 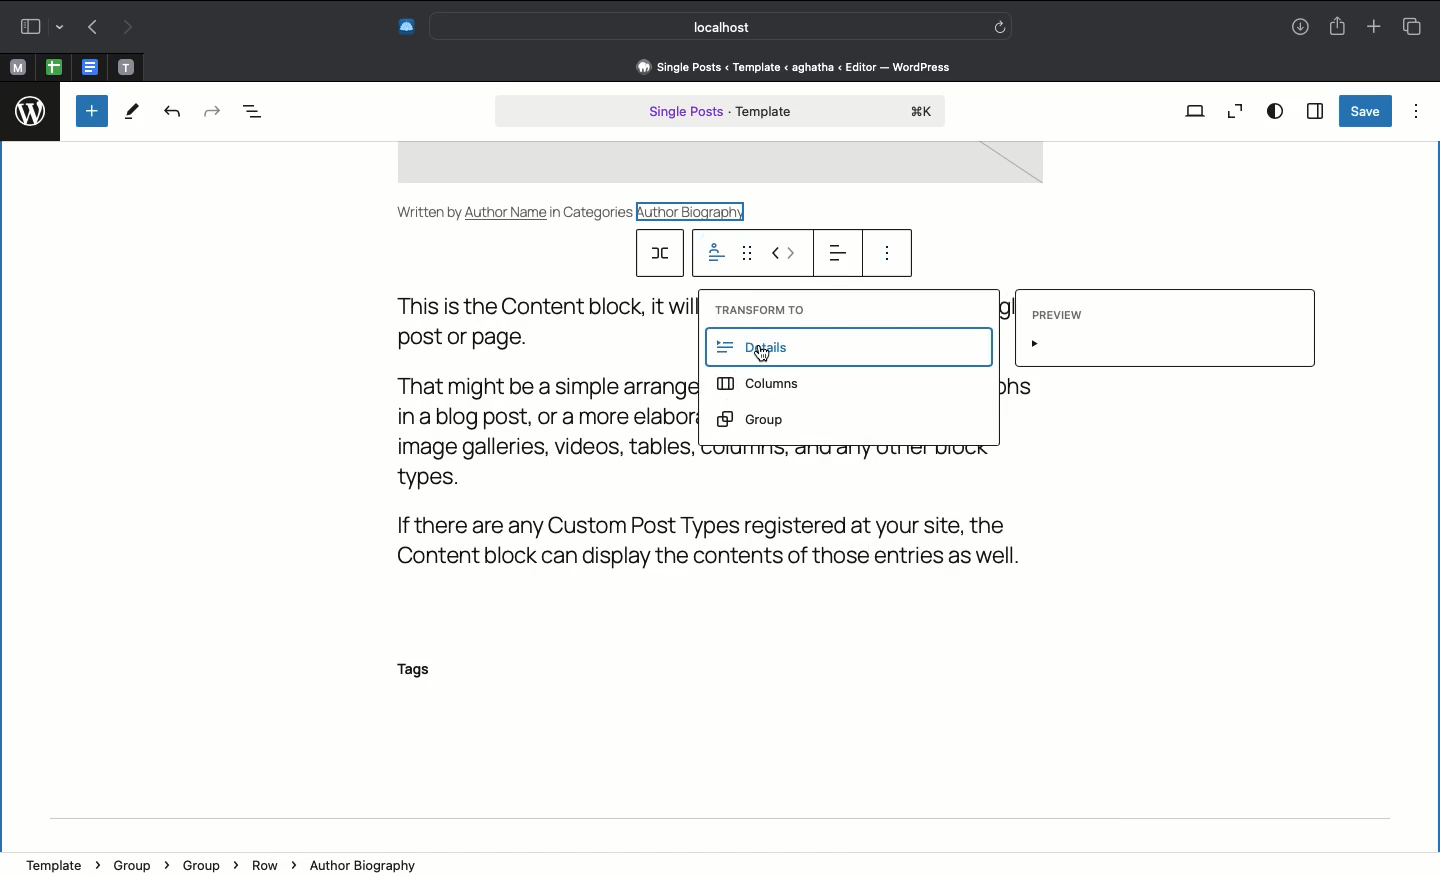 What do you see at coordinates (369, 863) in the screenshot?
I see `Author biography` at bounding box center [369, 863].